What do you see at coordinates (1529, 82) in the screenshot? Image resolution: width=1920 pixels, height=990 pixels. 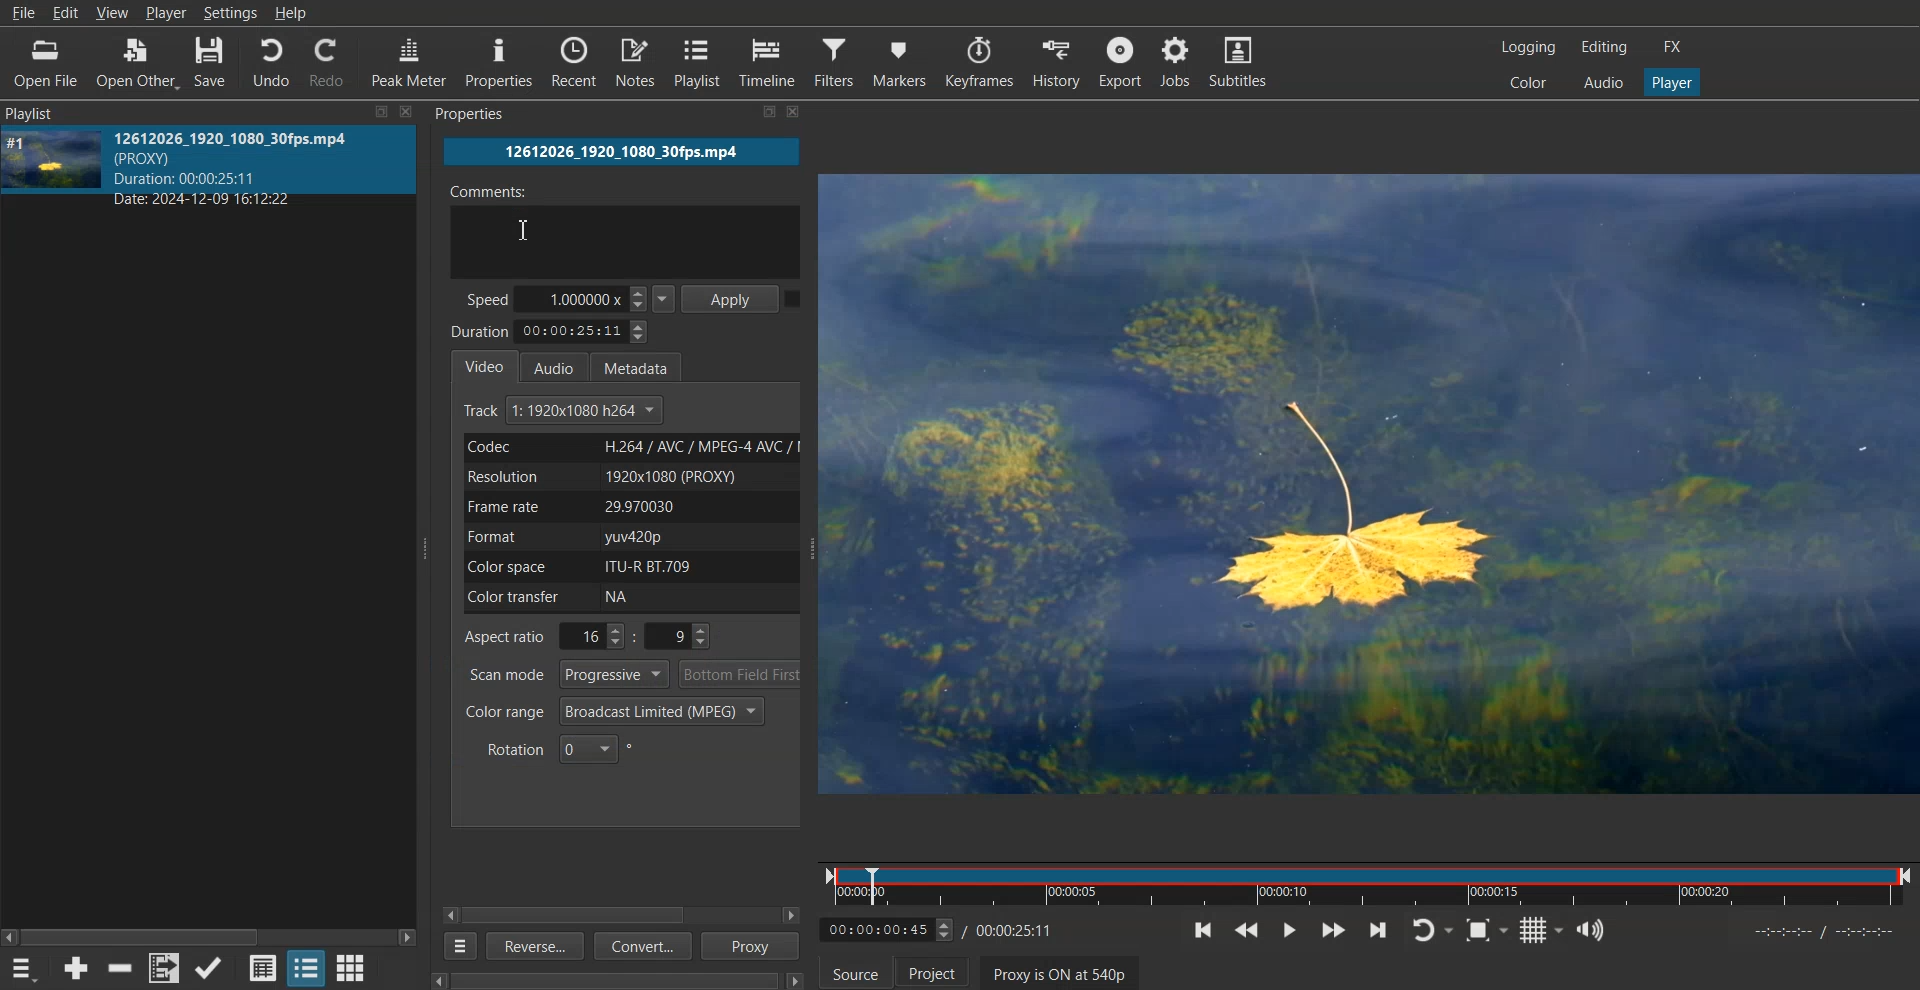 I see `Color` at bounding box center [1529, 82].